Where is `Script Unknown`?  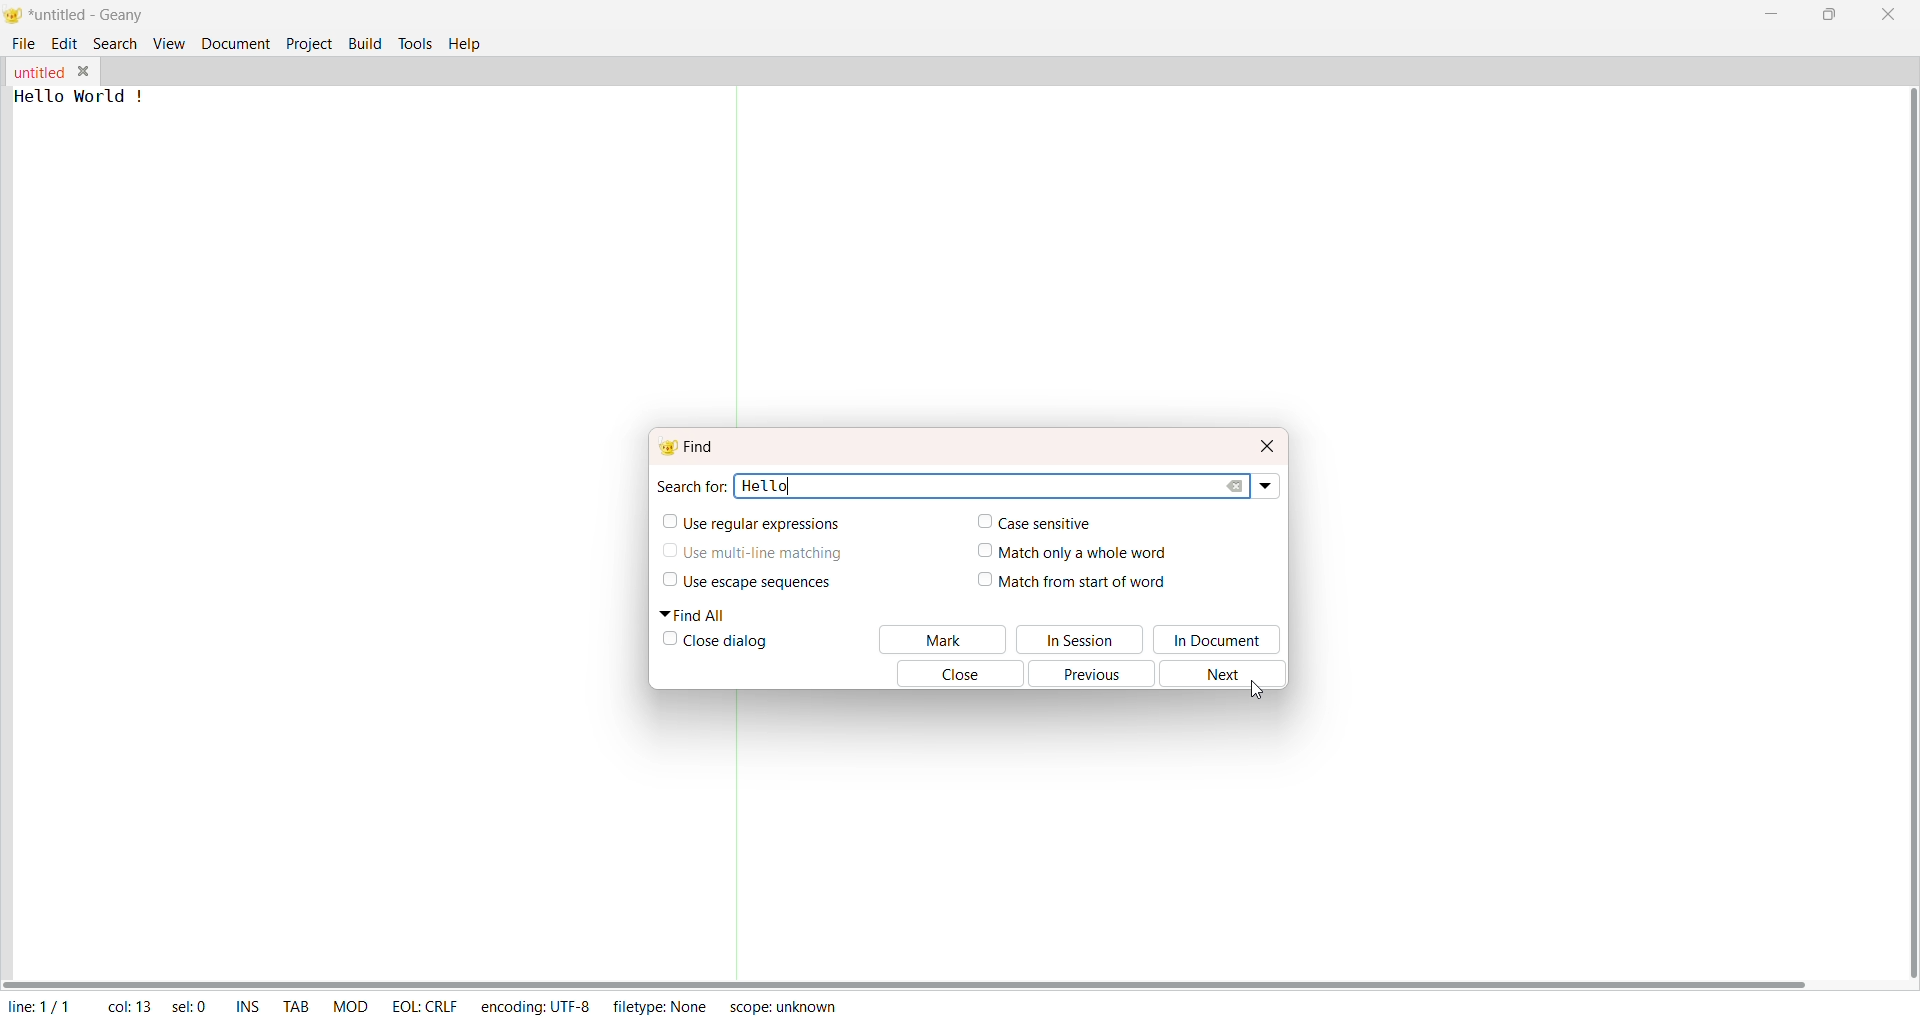 Script Unknown is located at coordinates (784, 1009).